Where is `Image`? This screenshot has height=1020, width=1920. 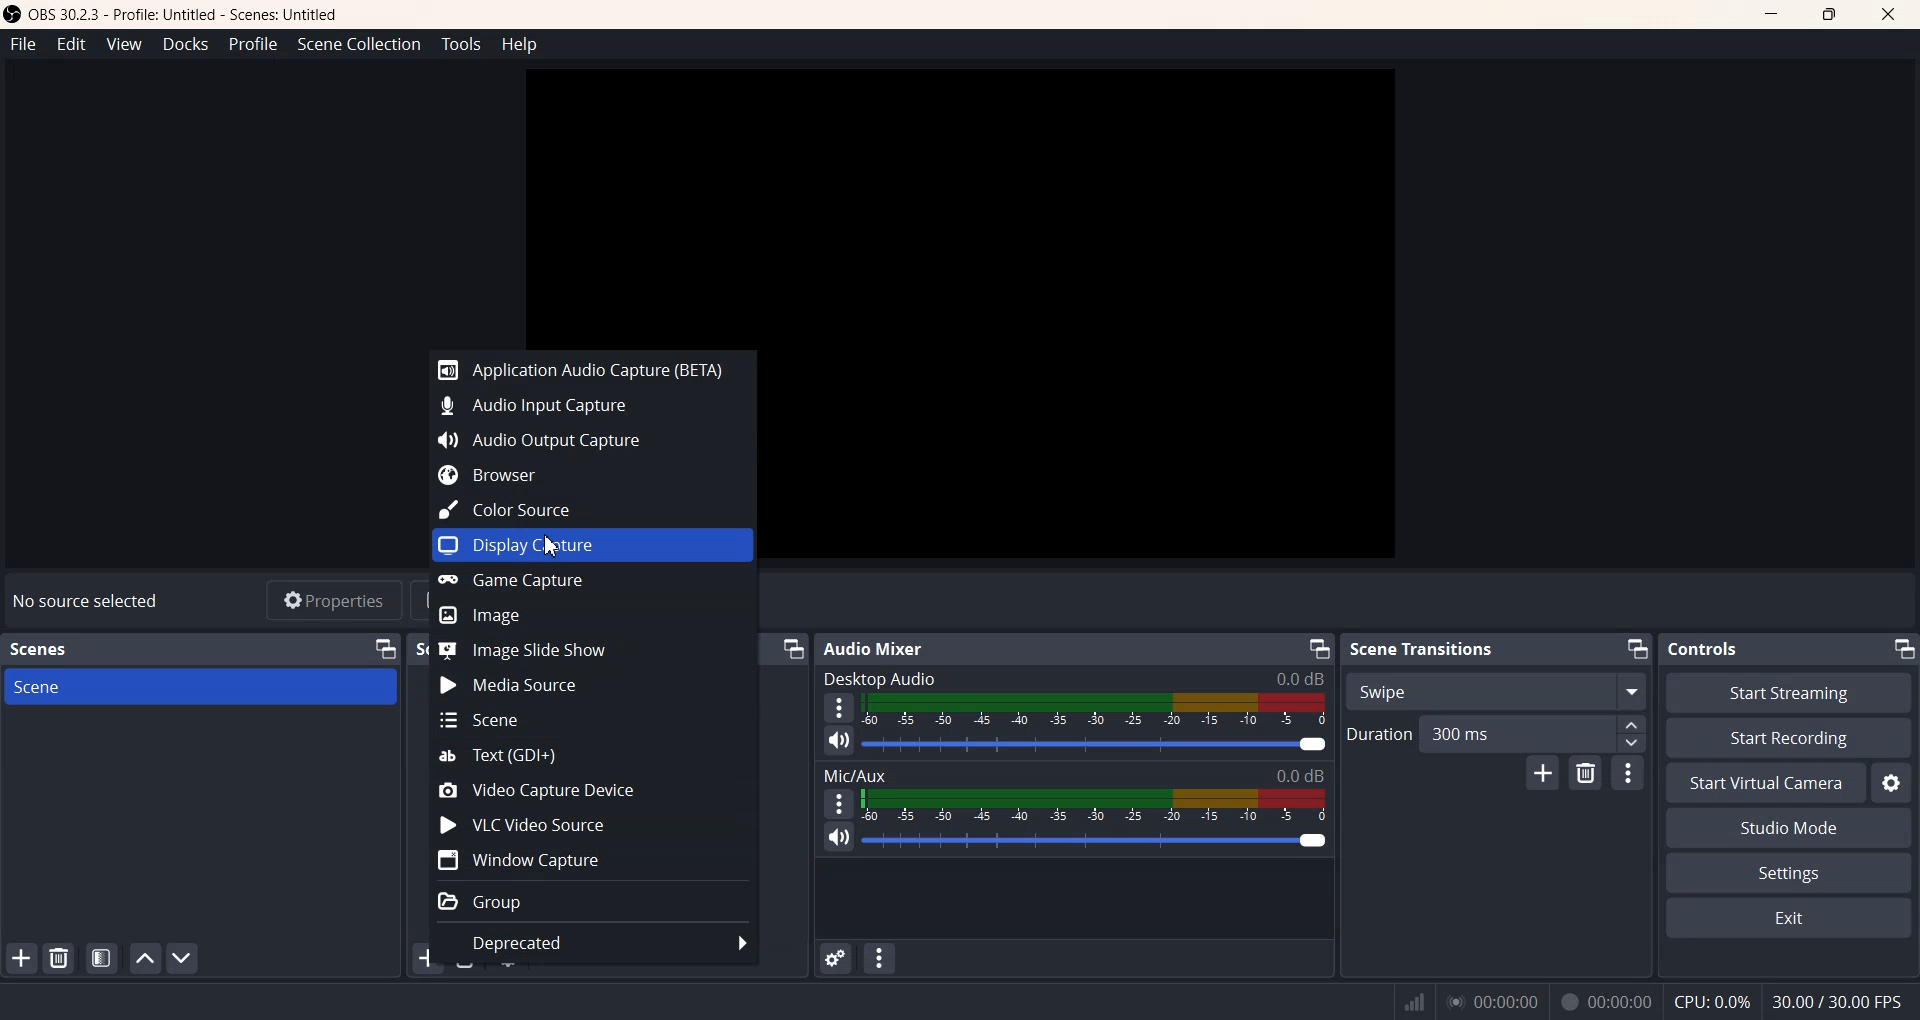
Image is located at coordinates (592, 614).